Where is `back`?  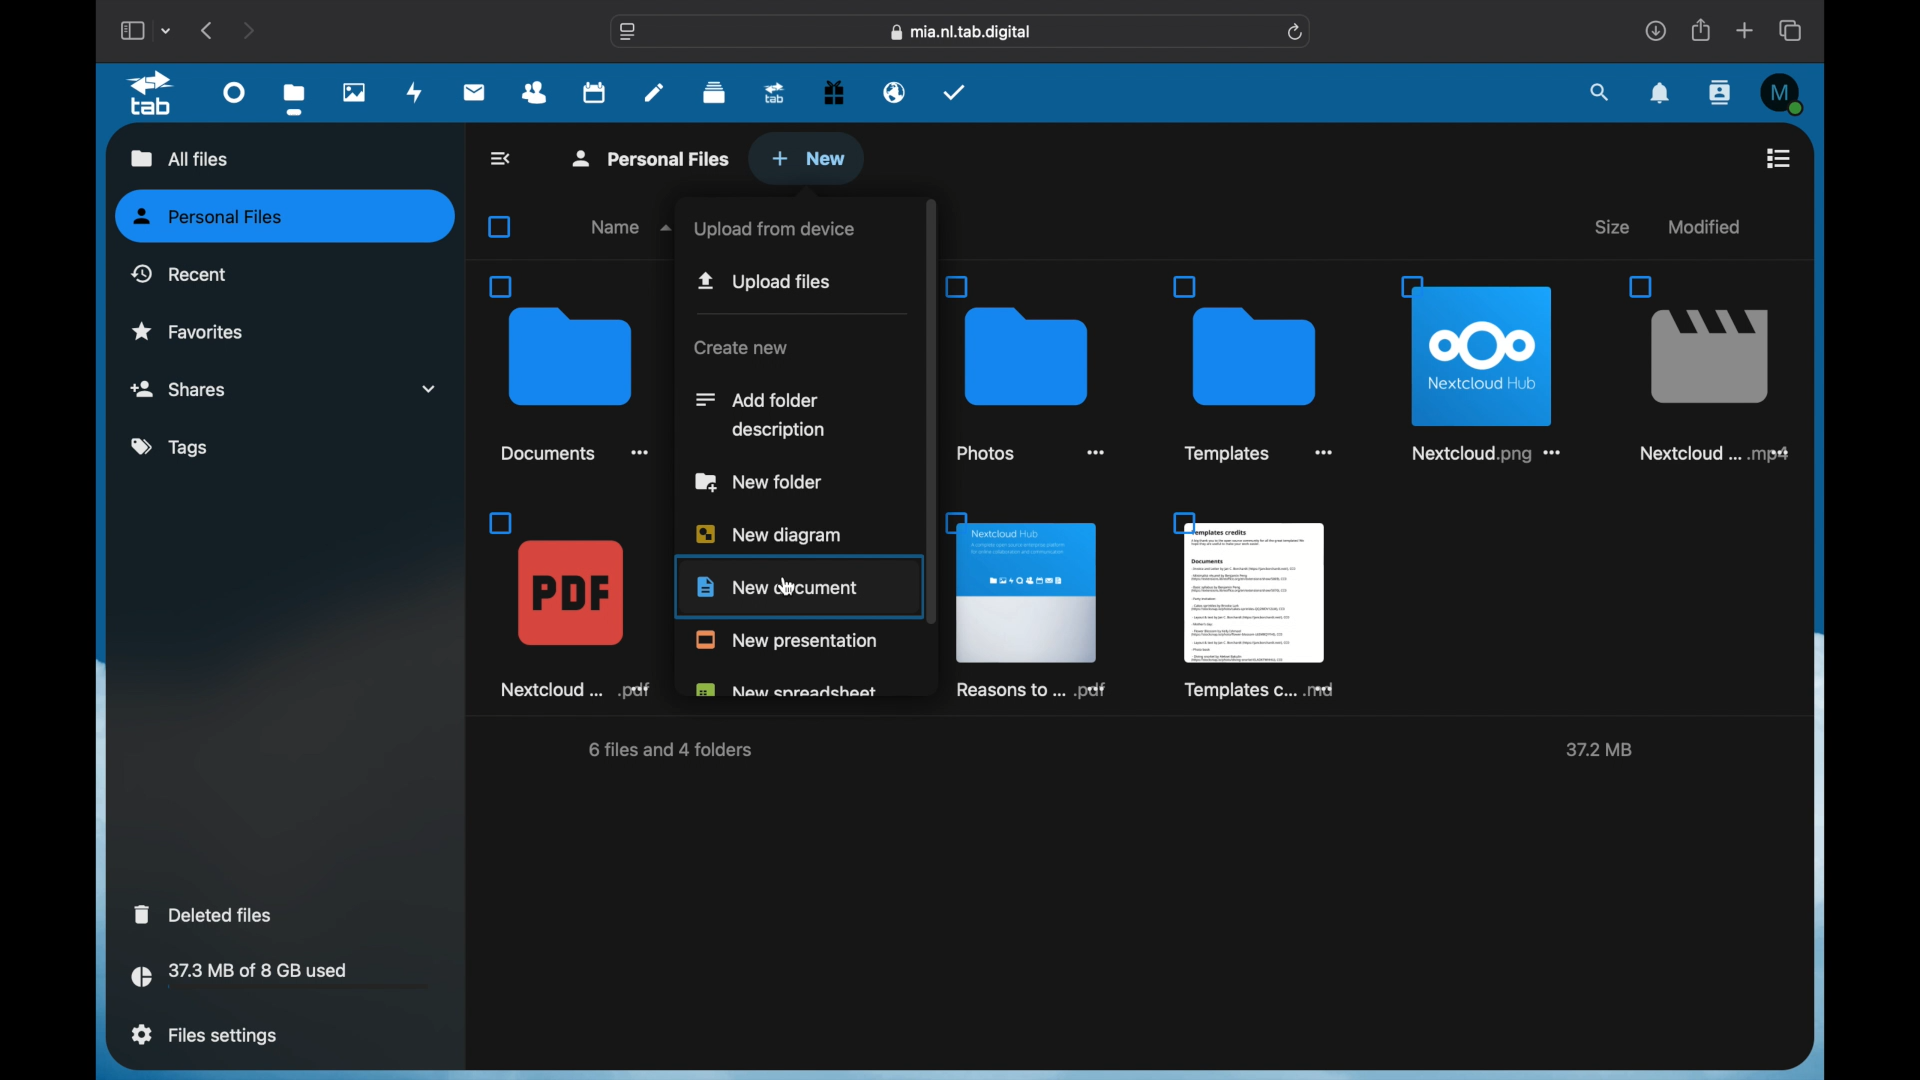 back is located at coordinates (503, 158).